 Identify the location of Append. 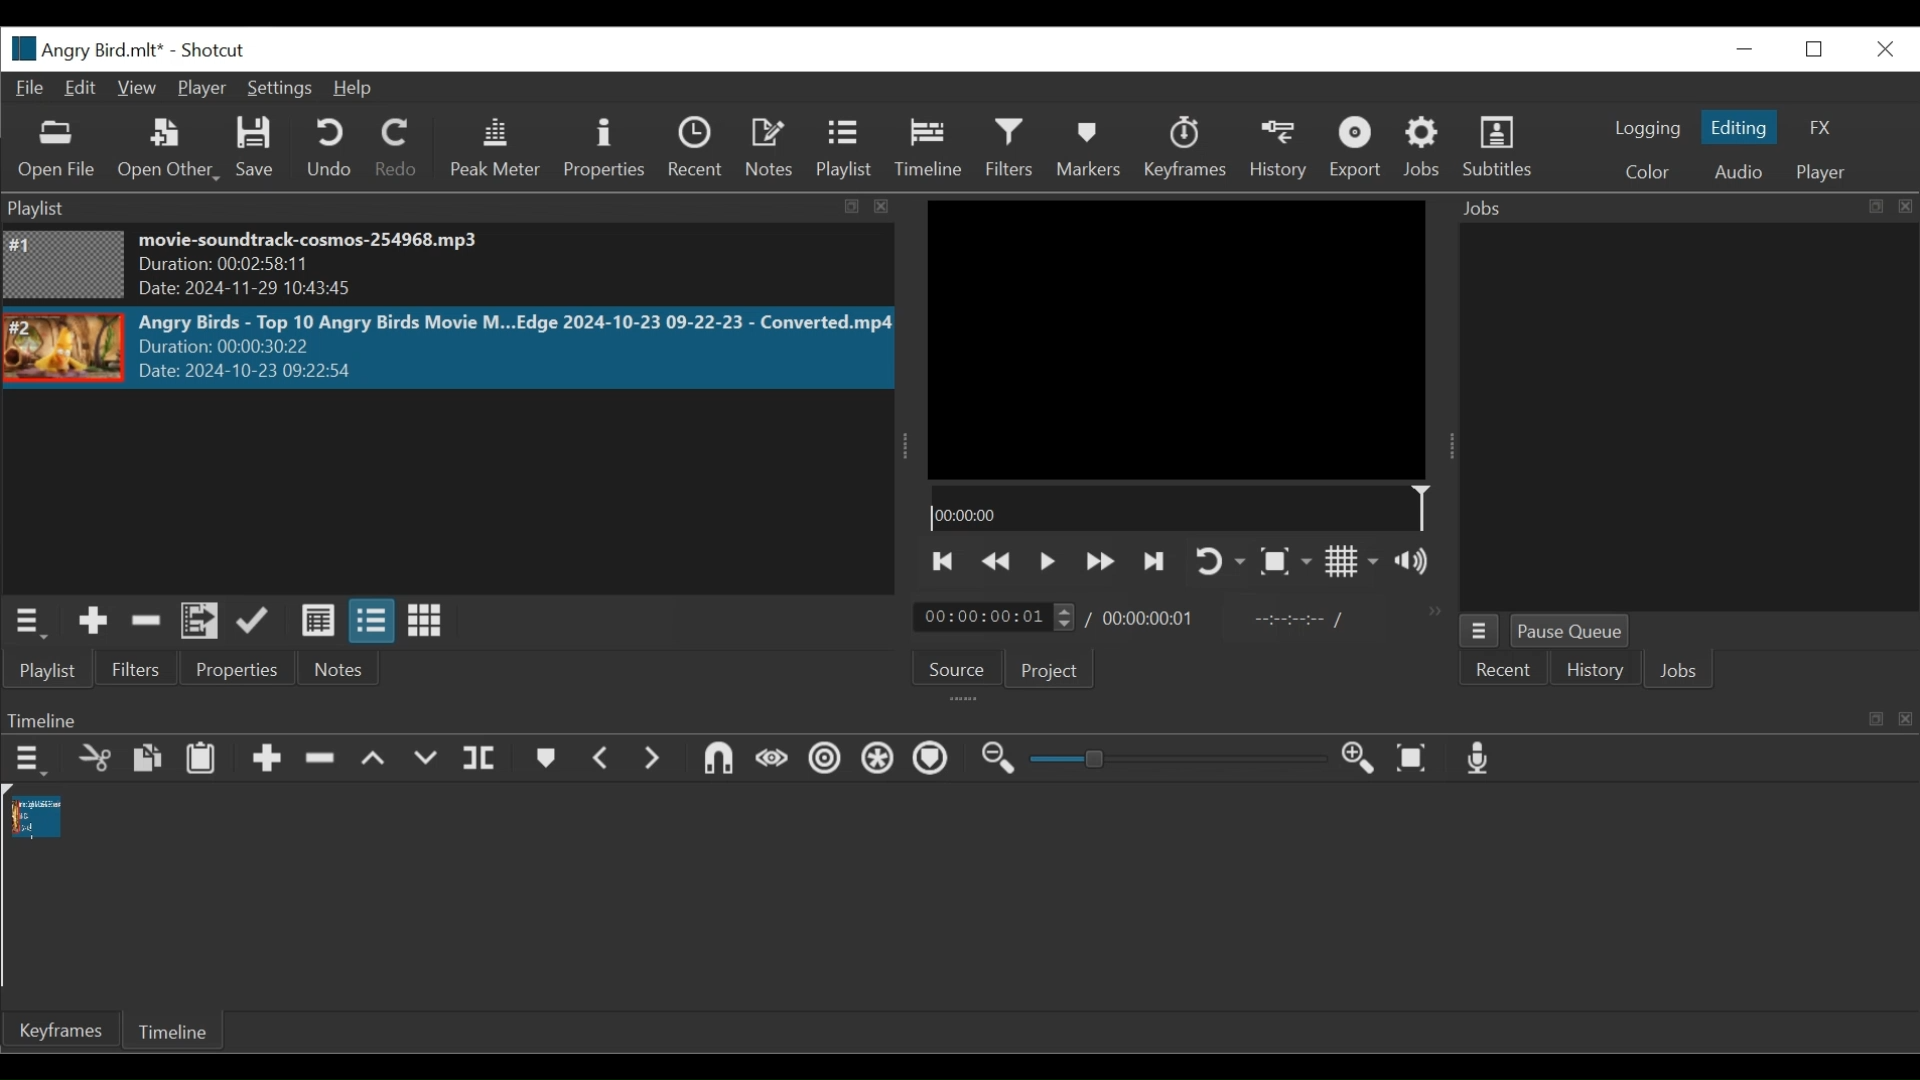
(265, 759).